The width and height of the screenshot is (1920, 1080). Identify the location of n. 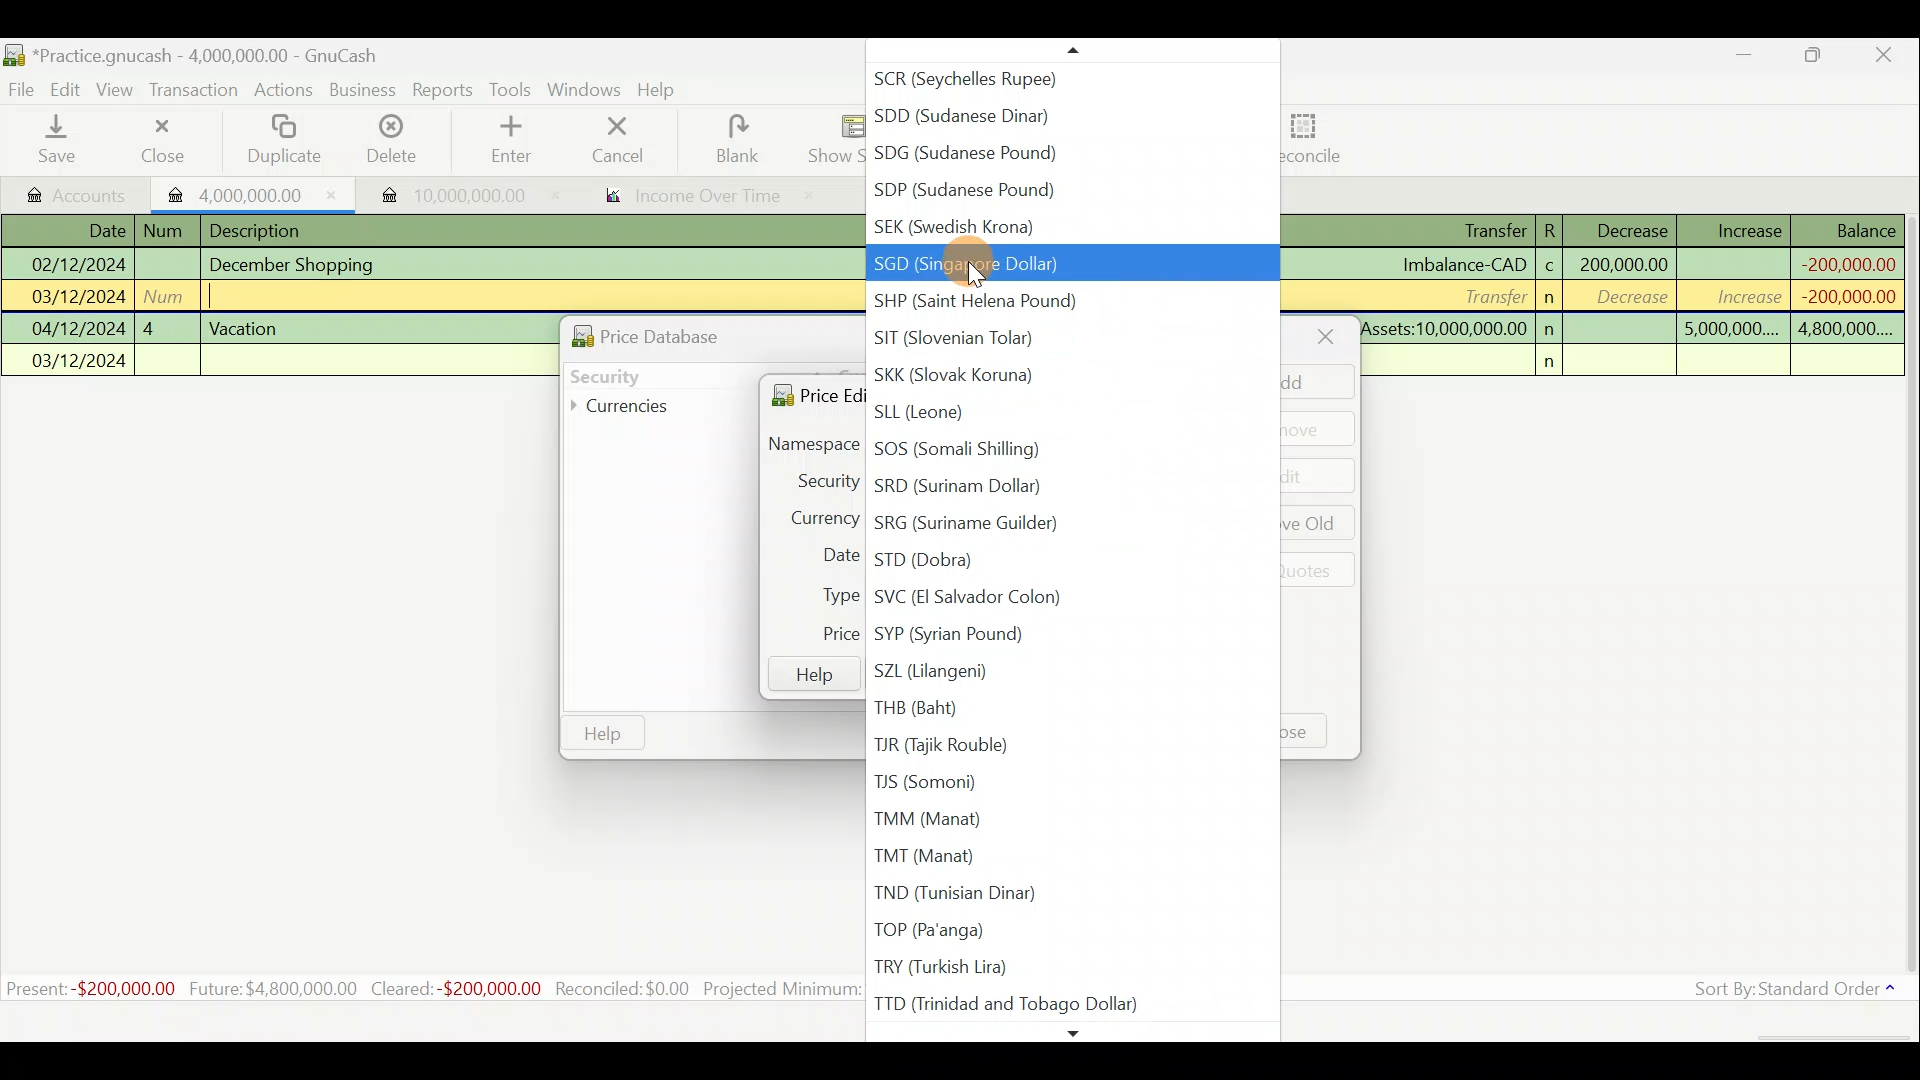
(1552, 298).